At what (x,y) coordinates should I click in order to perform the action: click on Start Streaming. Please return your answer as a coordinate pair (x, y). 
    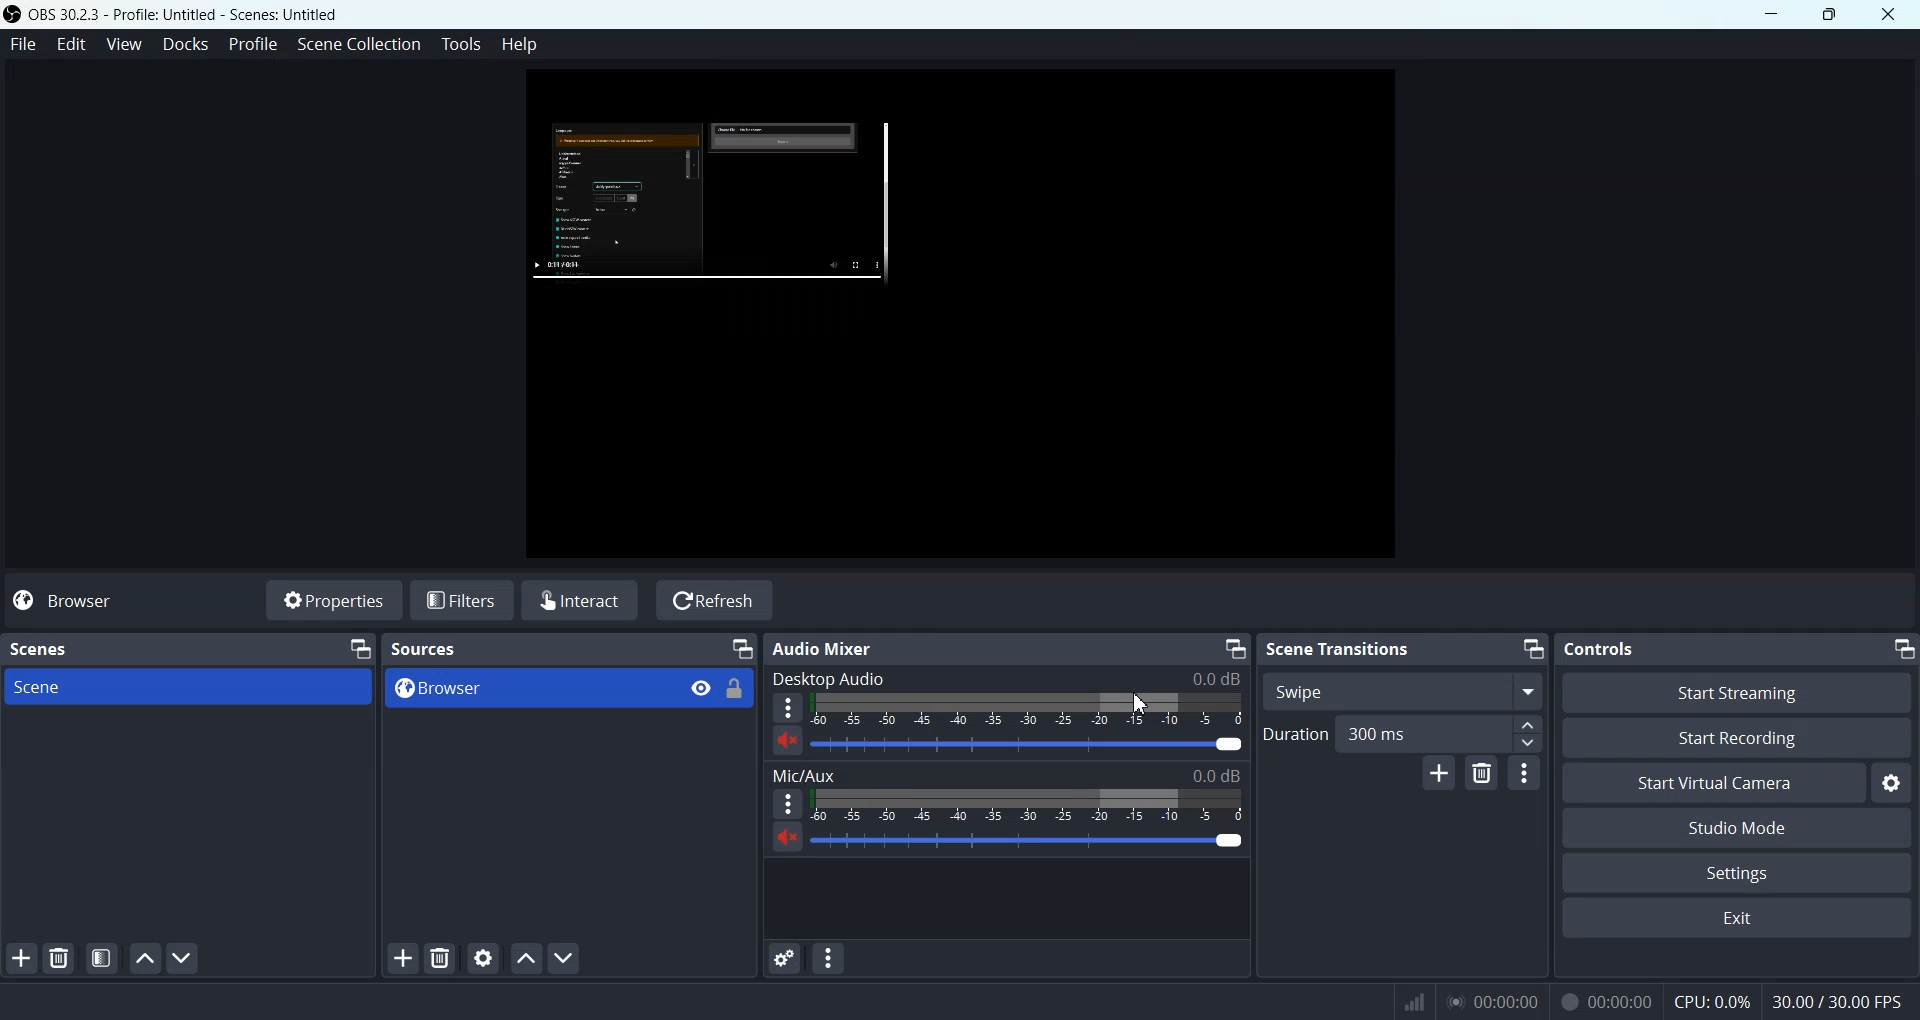
    Looking at the image, I should click on (1737, 692).